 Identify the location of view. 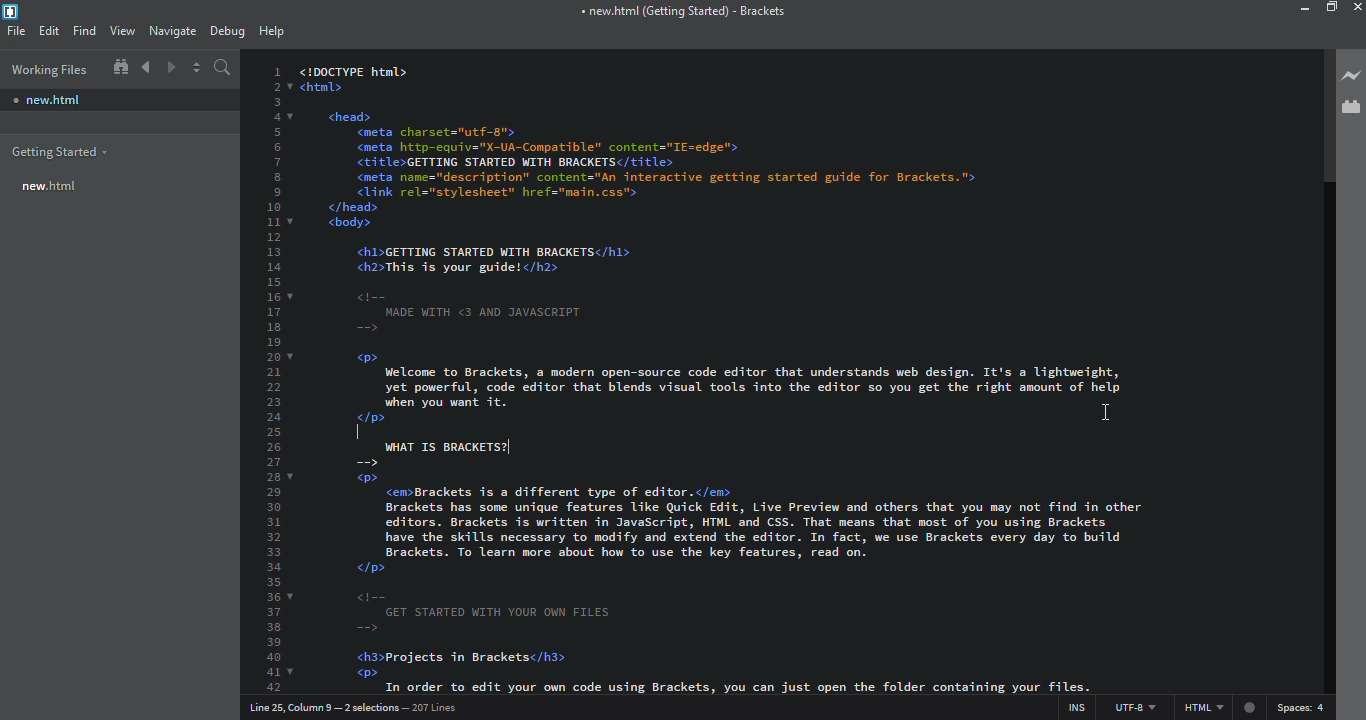
(122, 30).